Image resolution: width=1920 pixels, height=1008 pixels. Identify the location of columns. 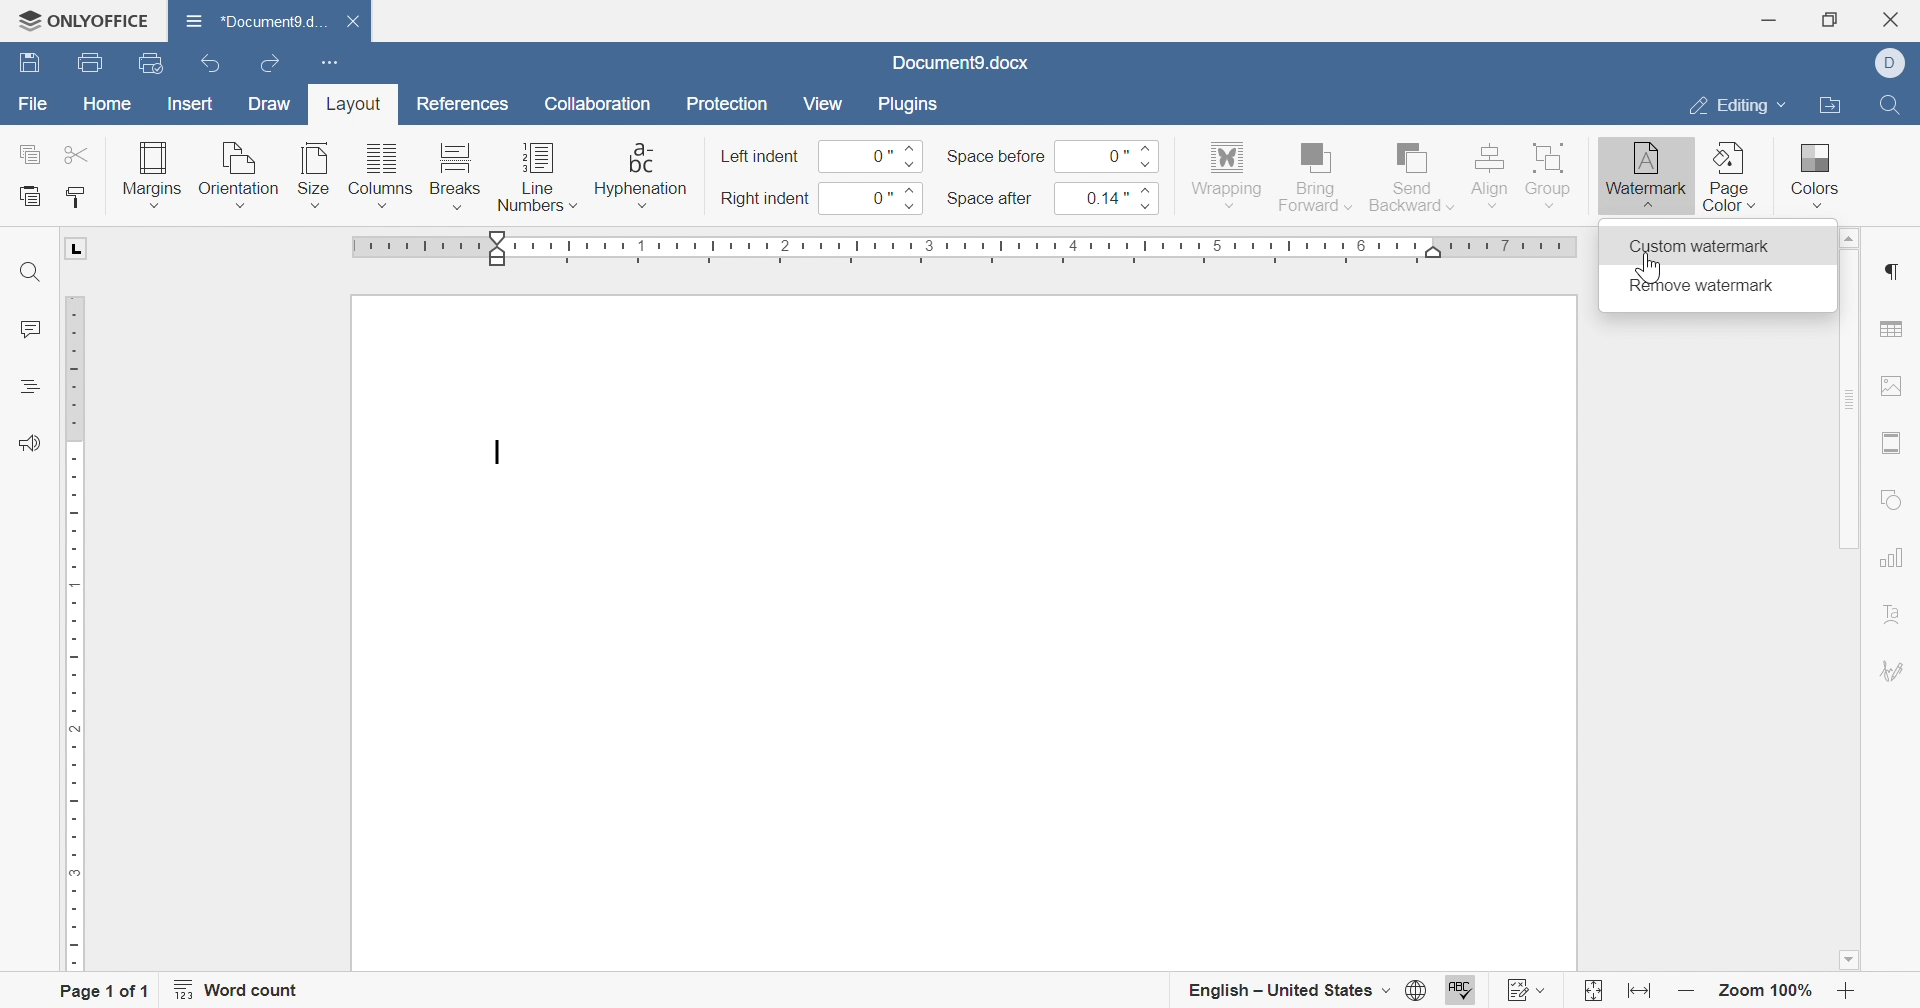
(381, 176).